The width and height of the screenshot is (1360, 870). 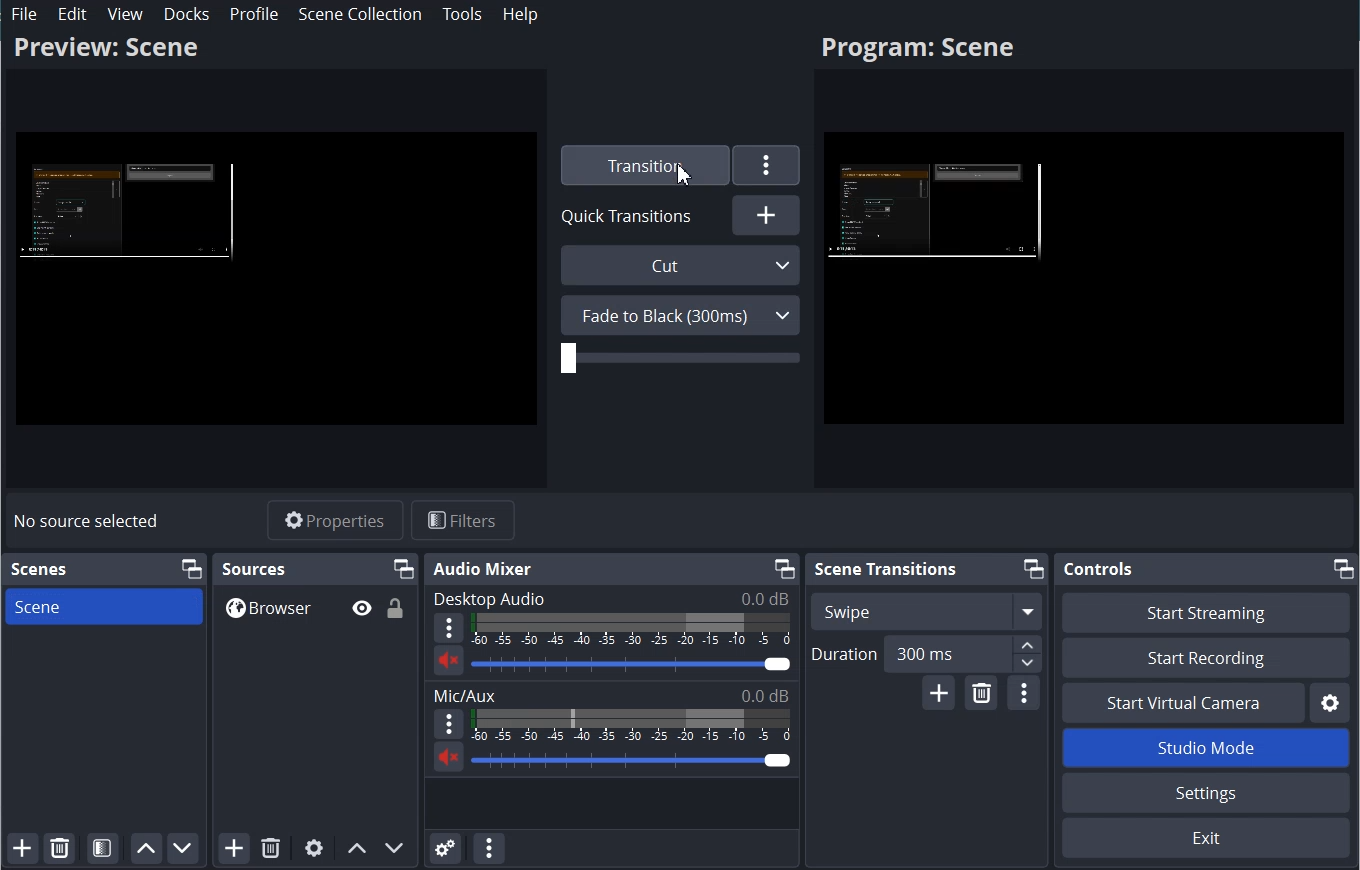 What do you see at coordinates (25, 14) in the screenshot?
I see `File` at bounding box center [25, 14].